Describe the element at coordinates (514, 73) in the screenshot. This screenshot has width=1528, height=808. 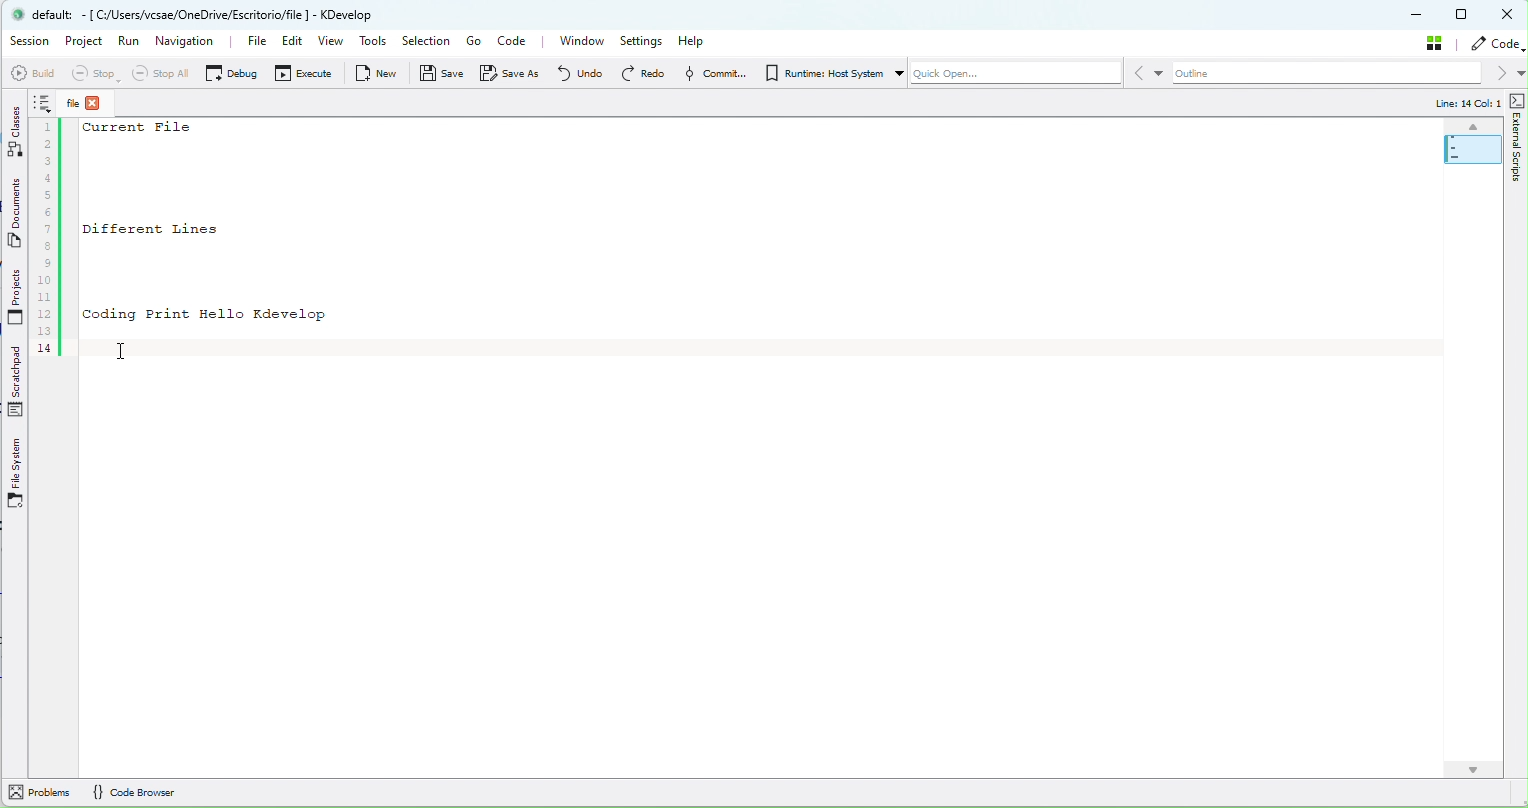
I see `Save as` at that location.